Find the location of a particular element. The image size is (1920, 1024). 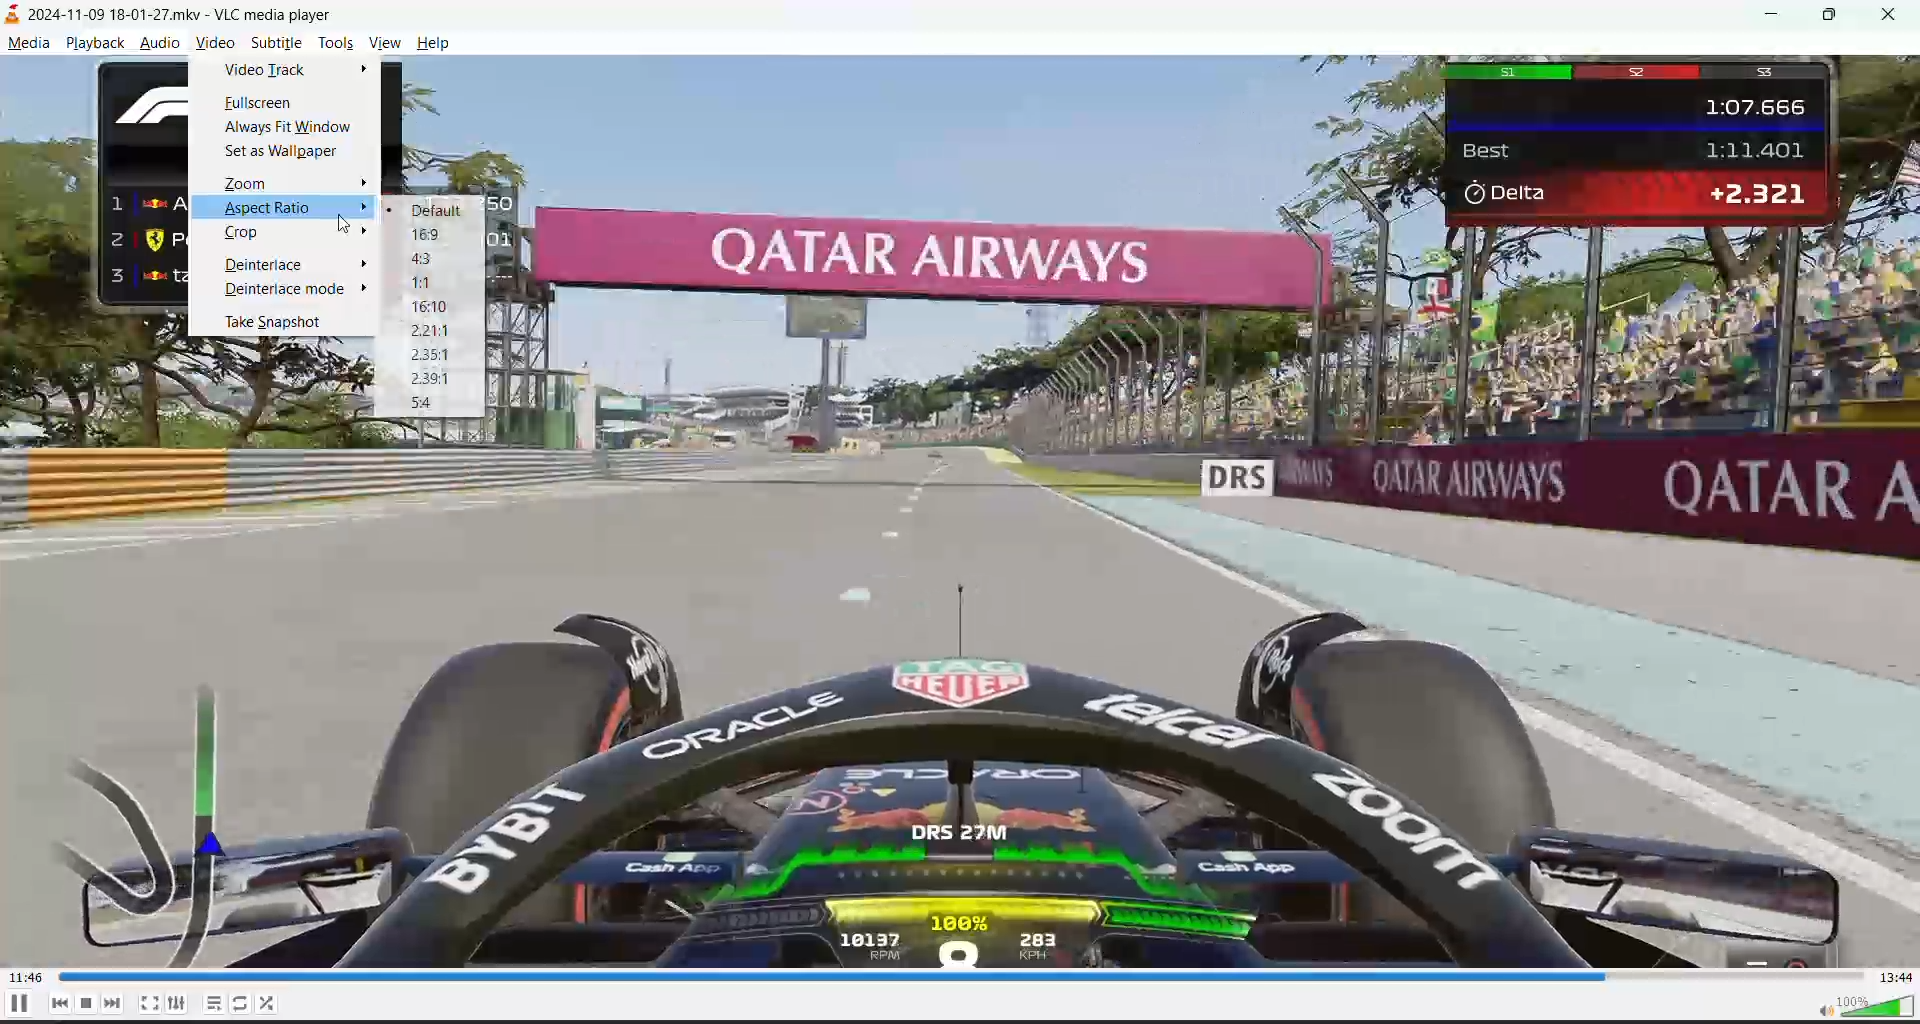

deinterlace is located at coordinates (270, 265).